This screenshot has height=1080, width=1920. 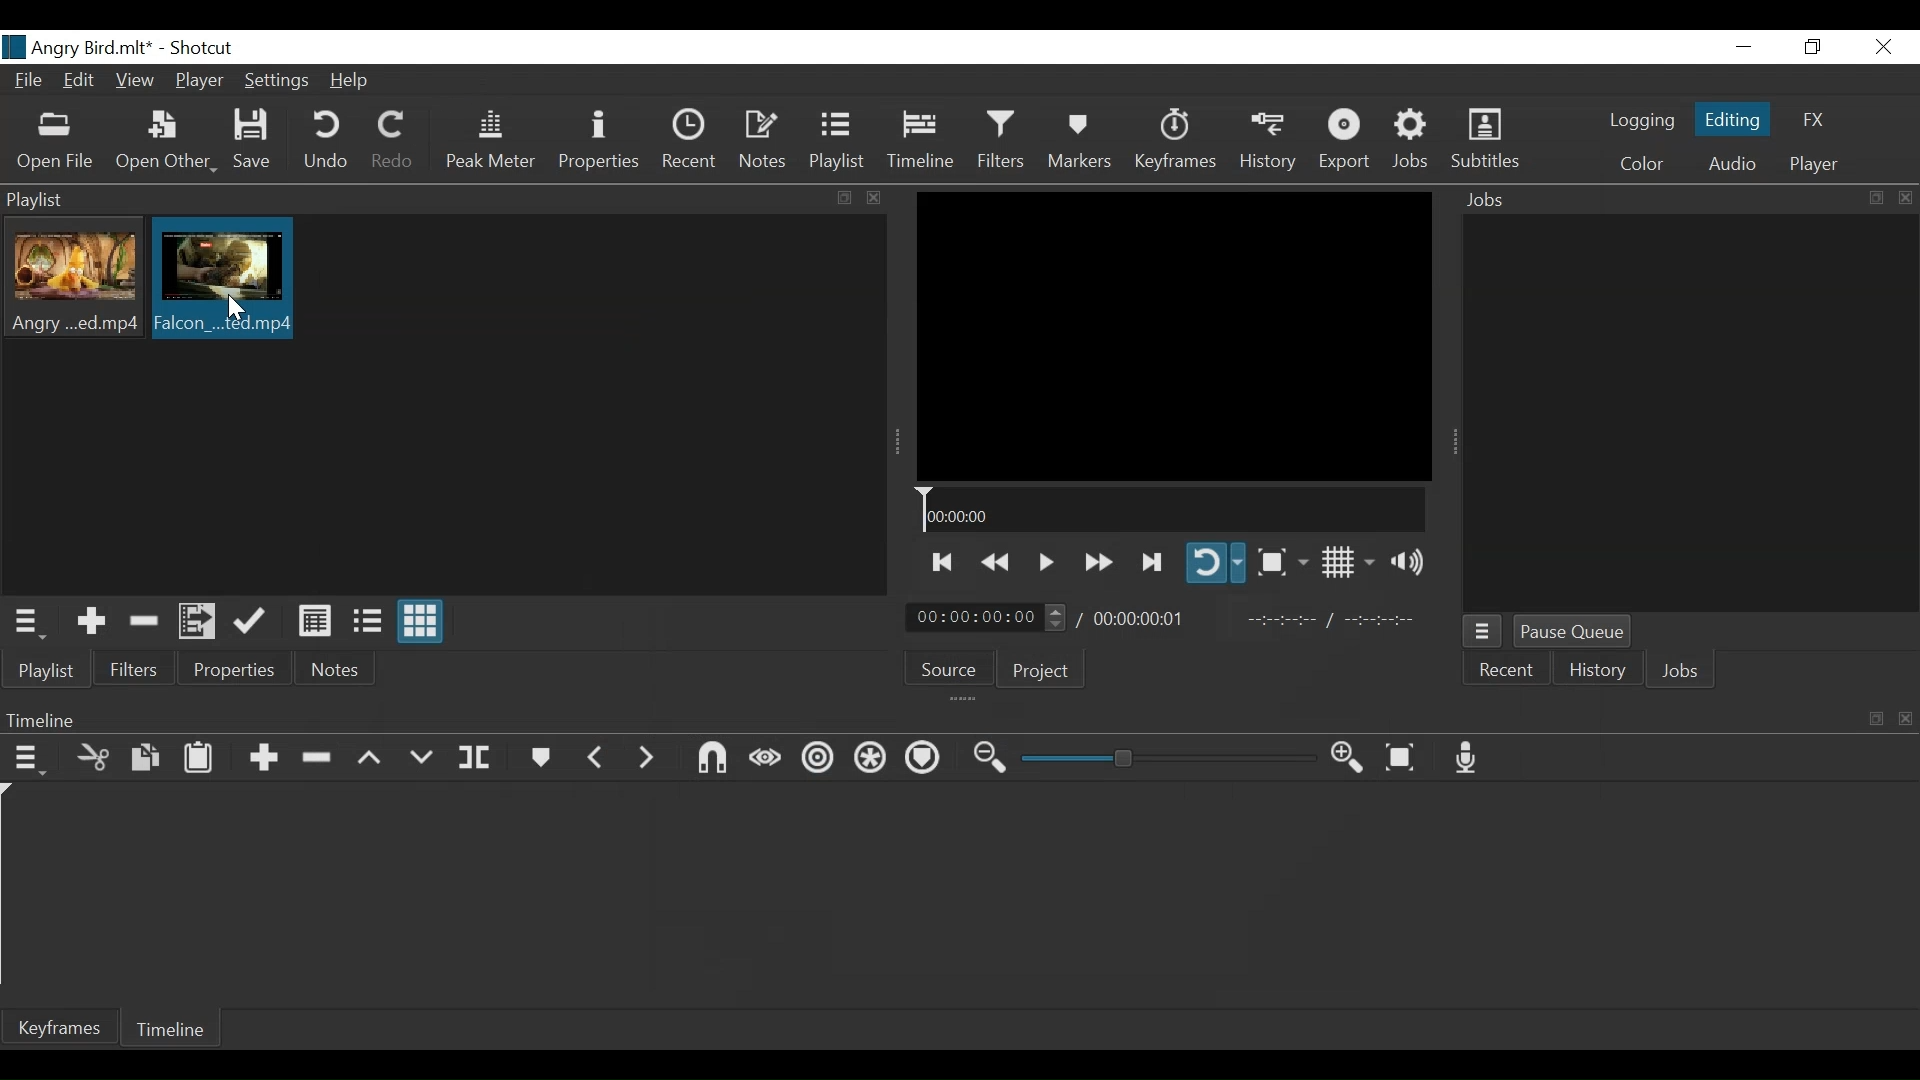 What do you see at coordinates (1485, 139) in the screenshot?
I see `Subtitles` at bounding box center [1485, 139].